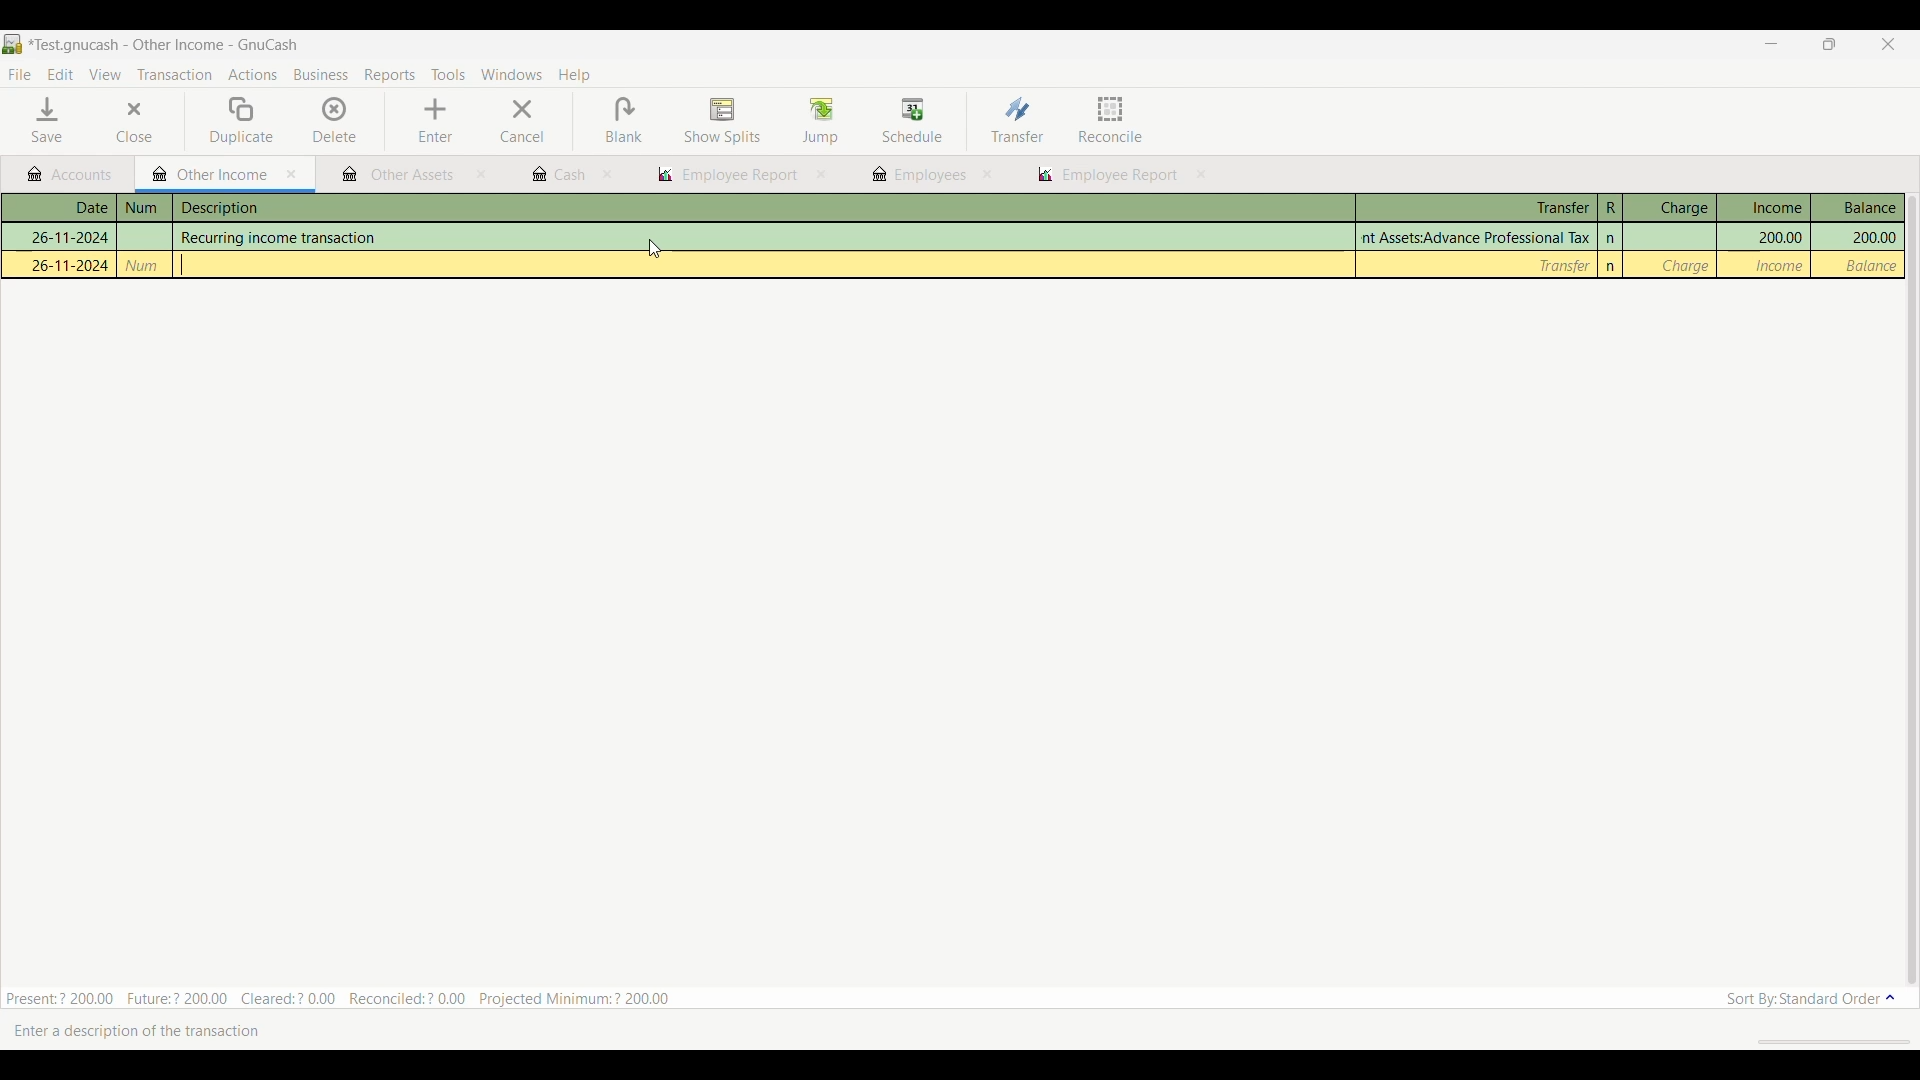 The height and width of the screenshot is (1080, 1920). Describe the element at coordinates (1912, 589) in the screenshot. I see `Vertical slide bar` at that location.